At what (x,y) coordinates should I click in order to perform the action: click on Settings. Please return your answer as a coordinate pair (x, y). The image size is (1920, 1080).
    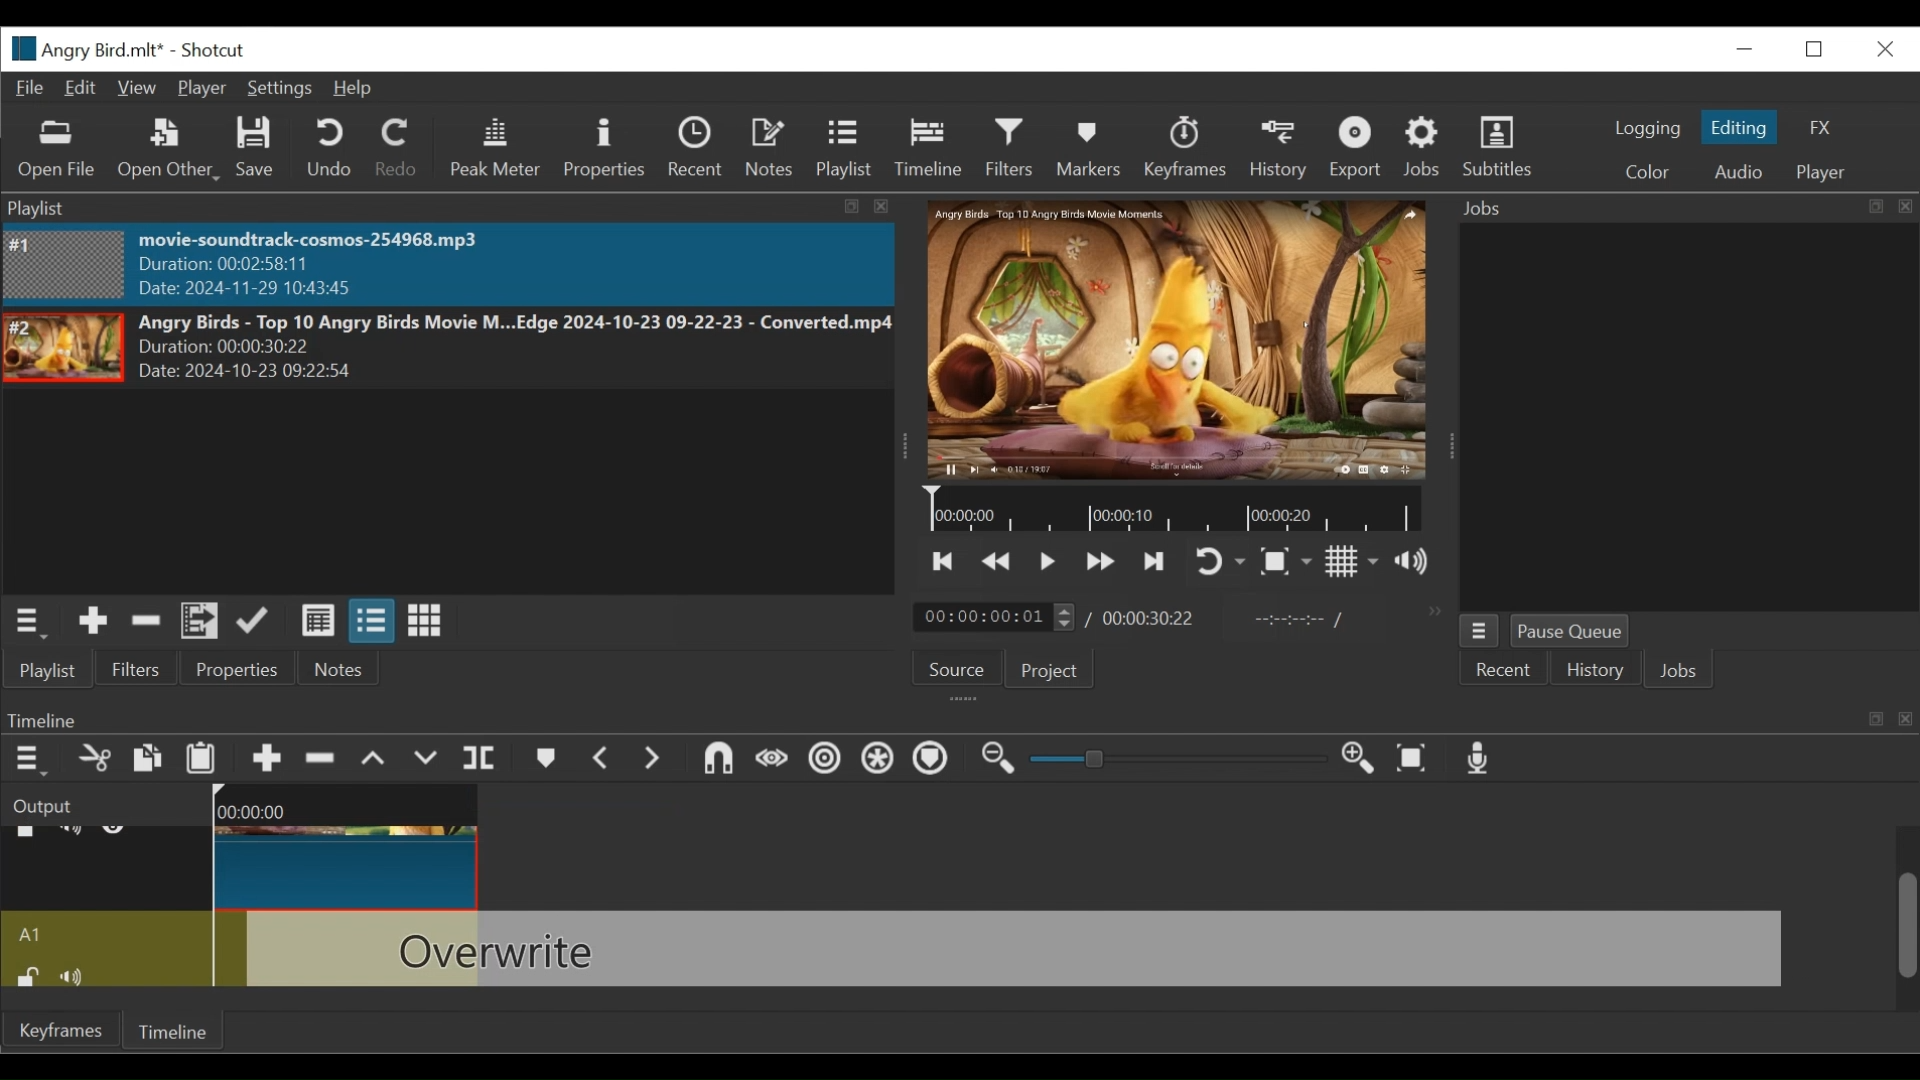
    Looking at the image, I should click on (277, 89).